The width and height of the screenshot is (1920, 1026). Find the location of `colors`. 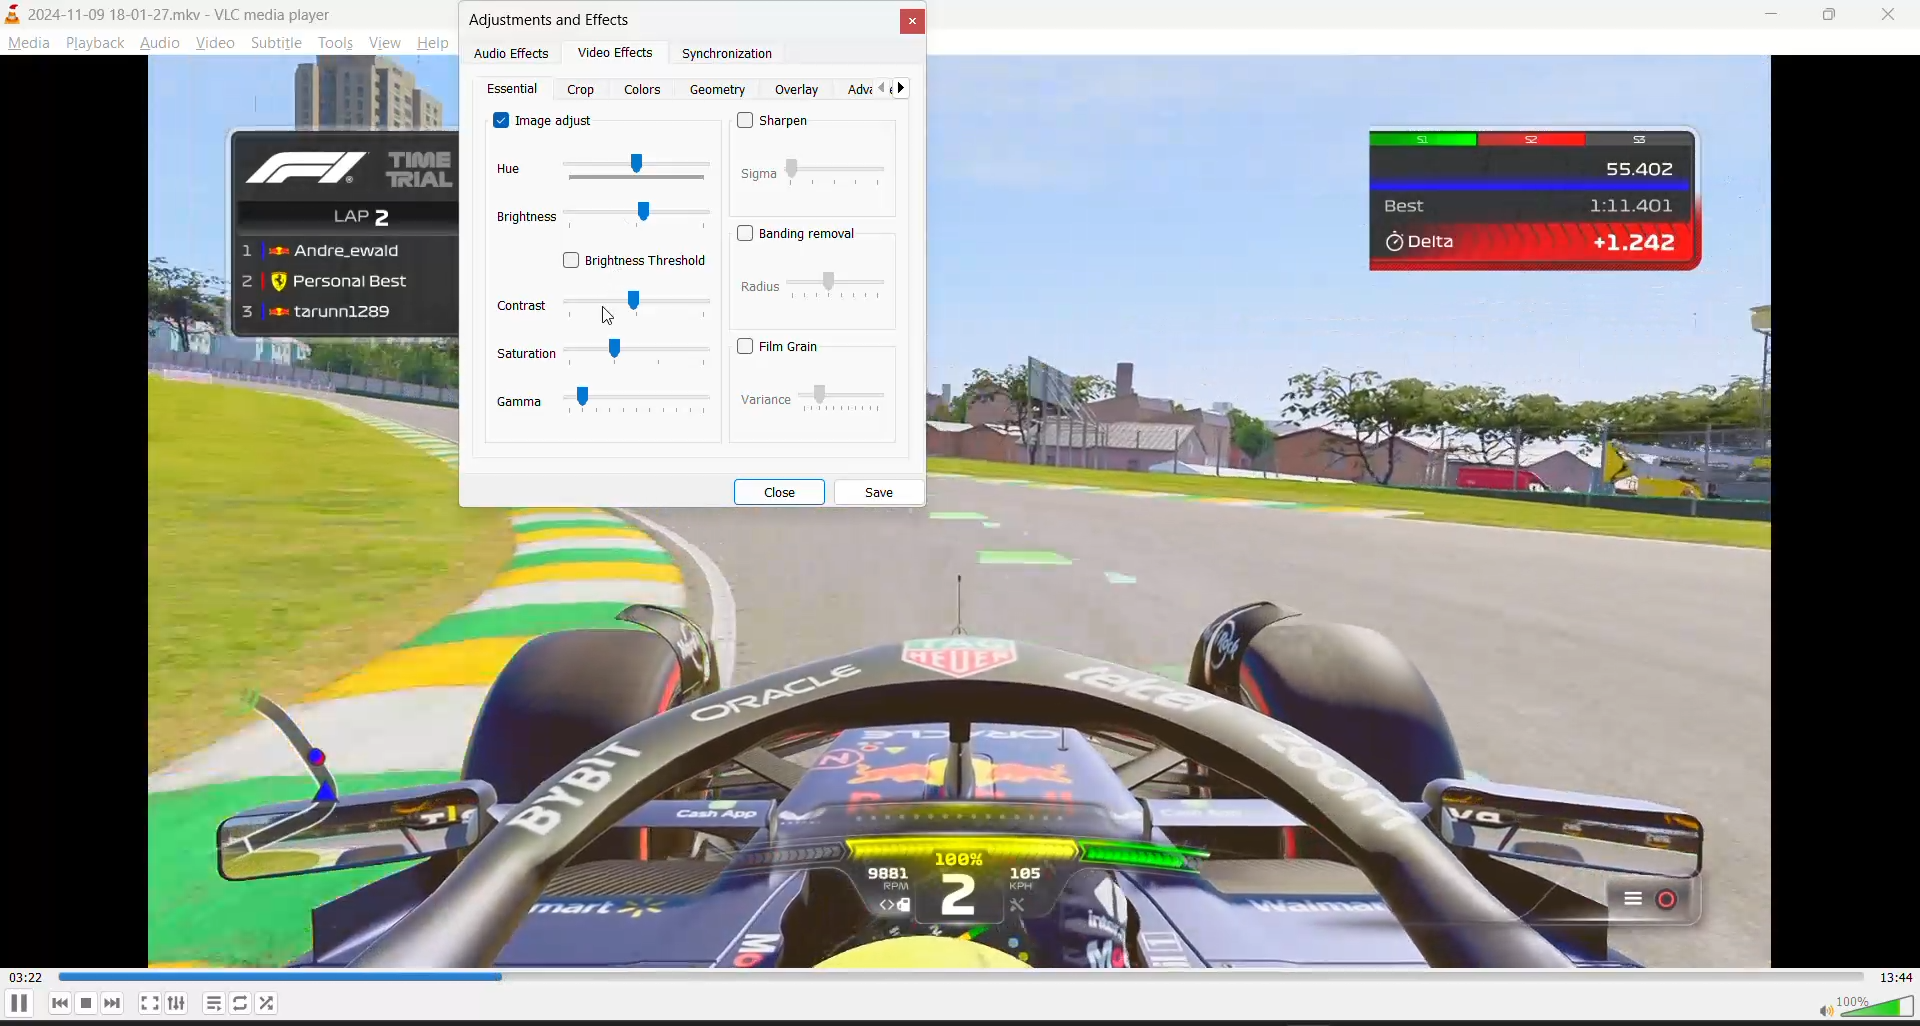

colors is located at coordinates (646, 90).